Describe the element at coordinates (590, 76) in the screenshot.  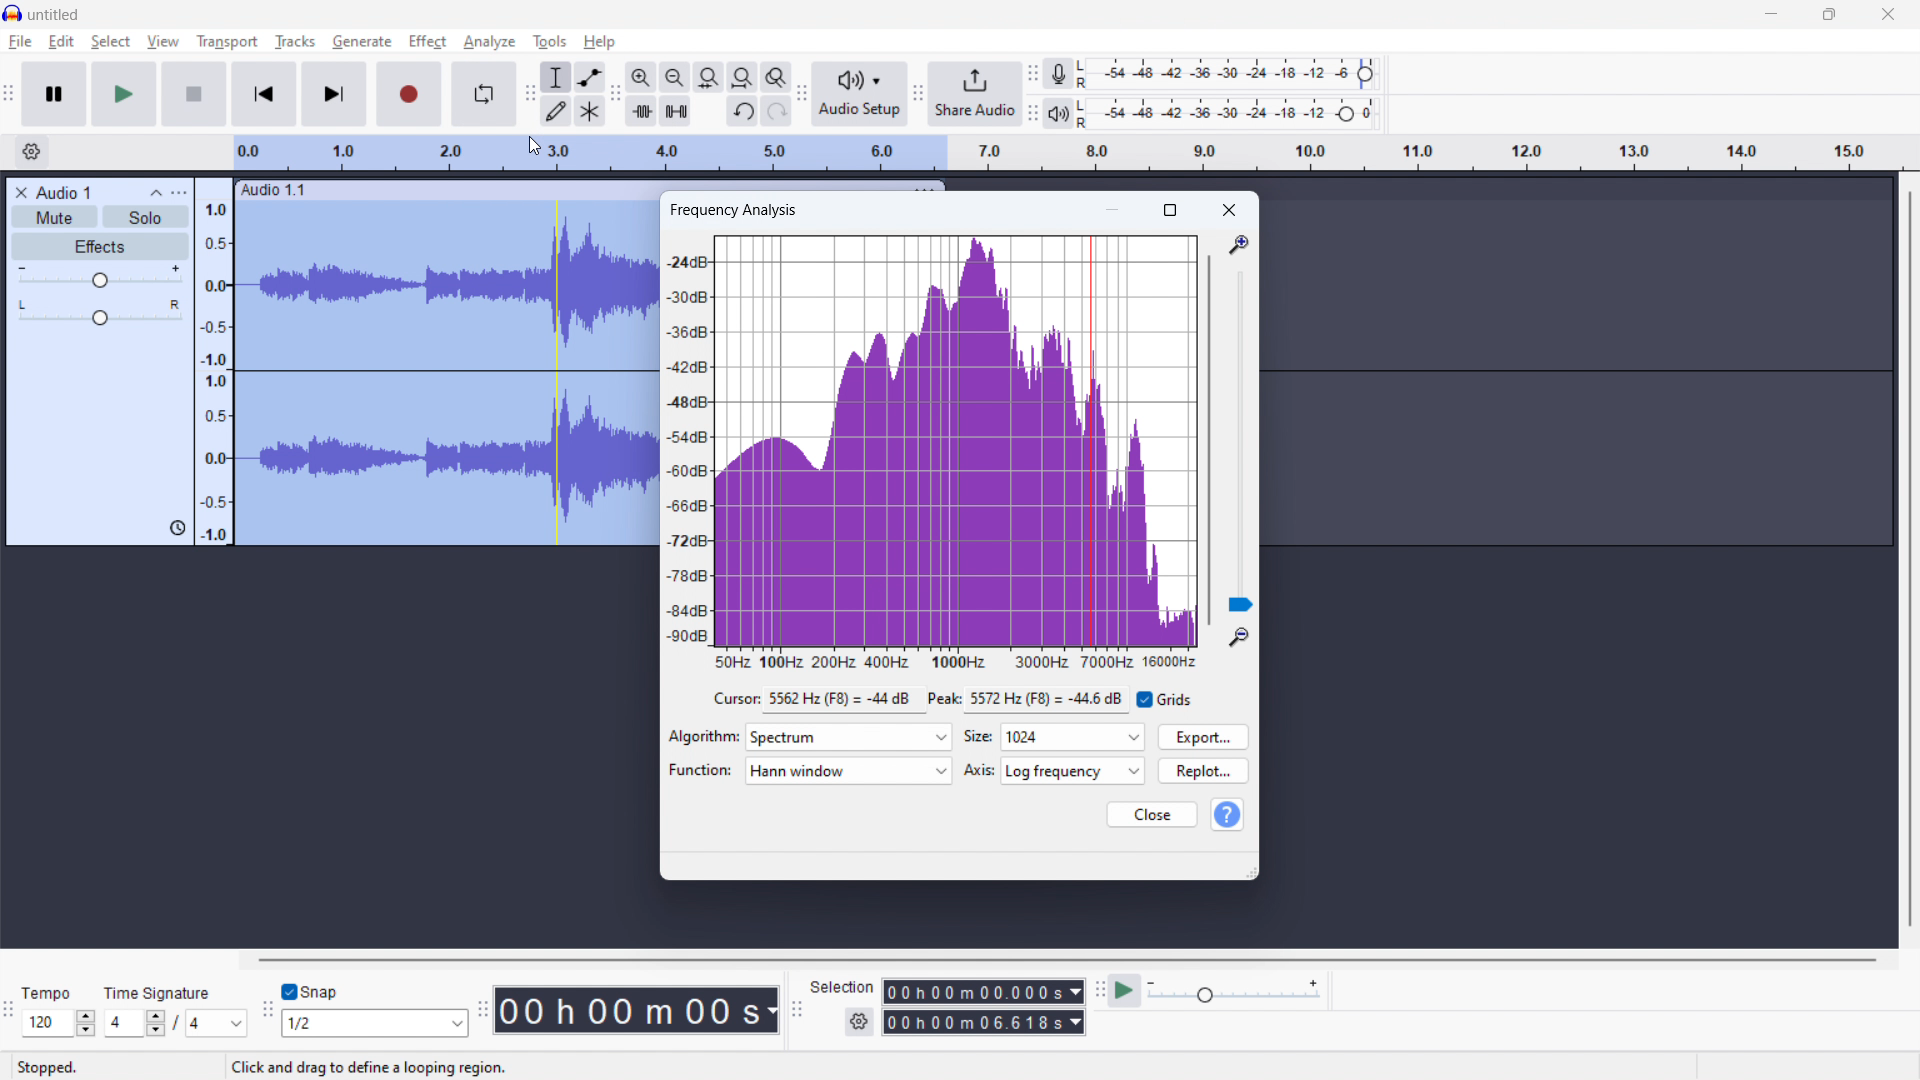
I see `envelop` at that location.